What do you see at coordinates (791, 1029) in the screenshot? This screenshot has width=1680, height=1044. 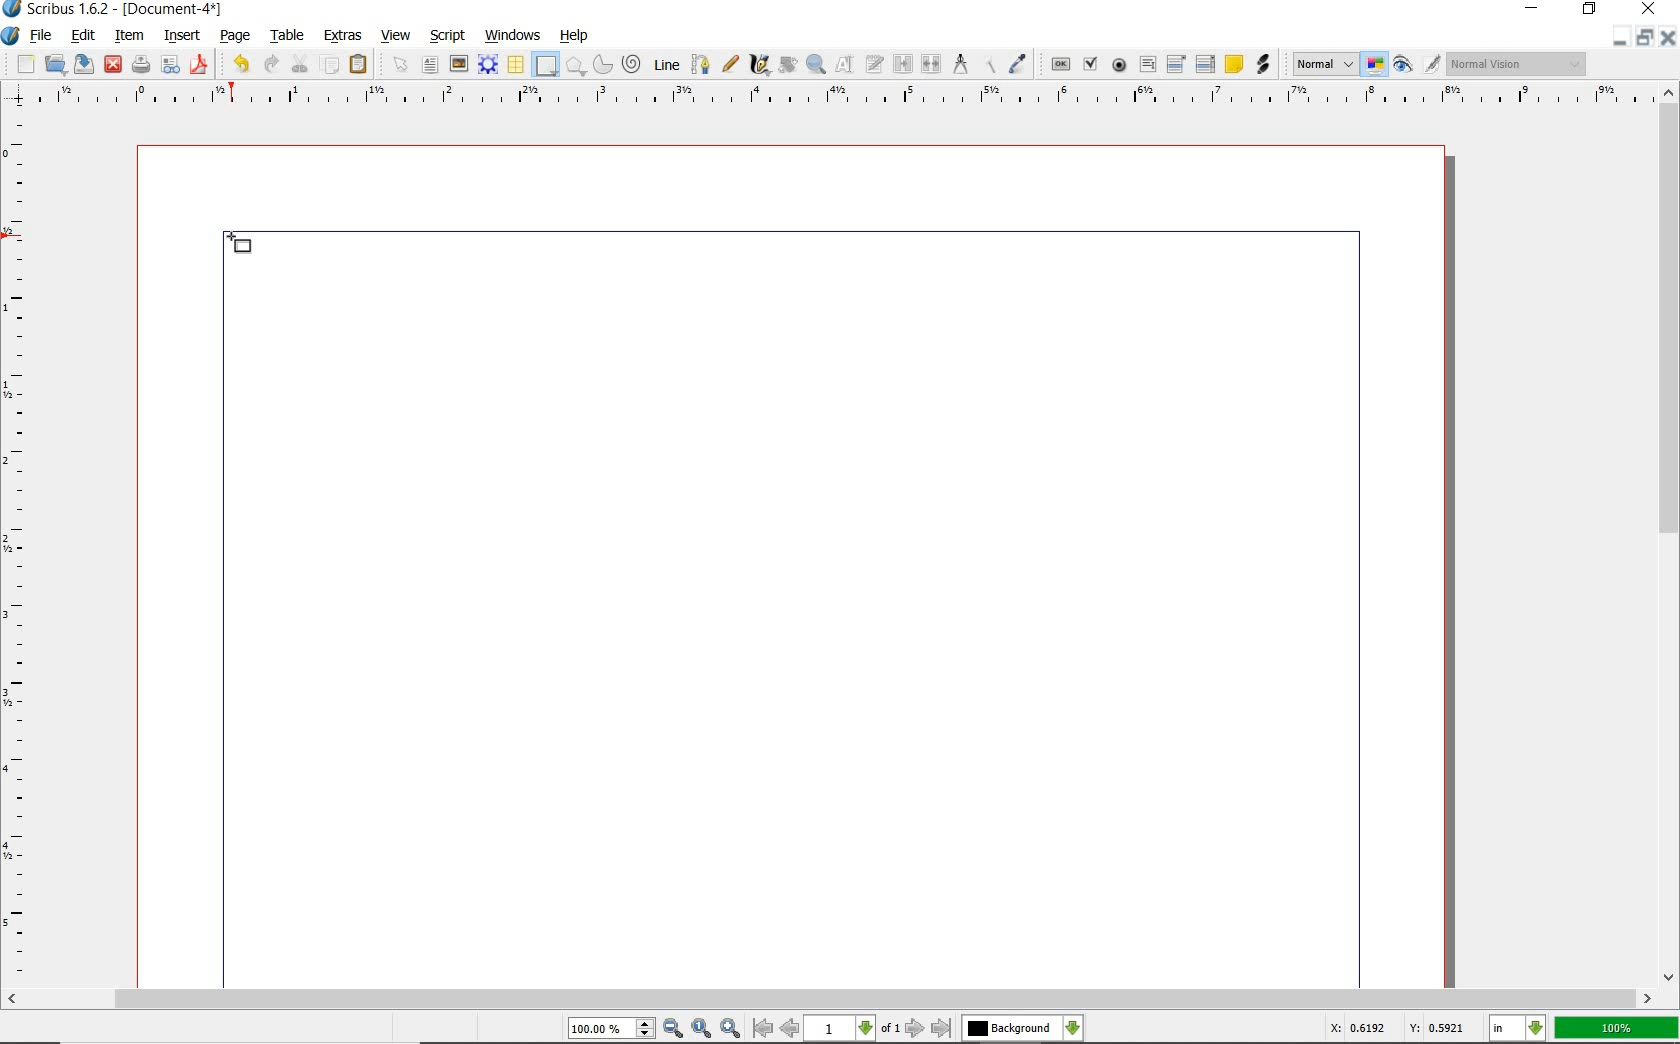 I see `go to previous page` at bounding box center [791, 1029].